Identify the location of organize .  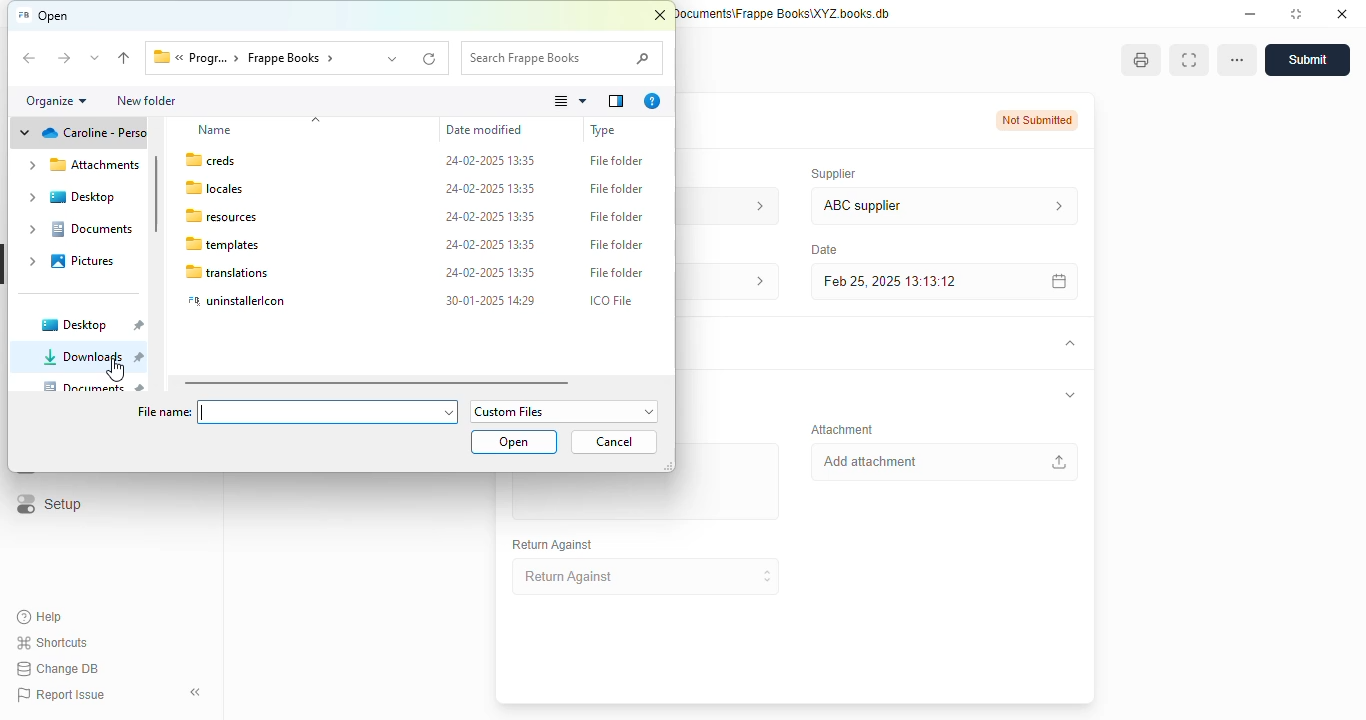
(57, 101).